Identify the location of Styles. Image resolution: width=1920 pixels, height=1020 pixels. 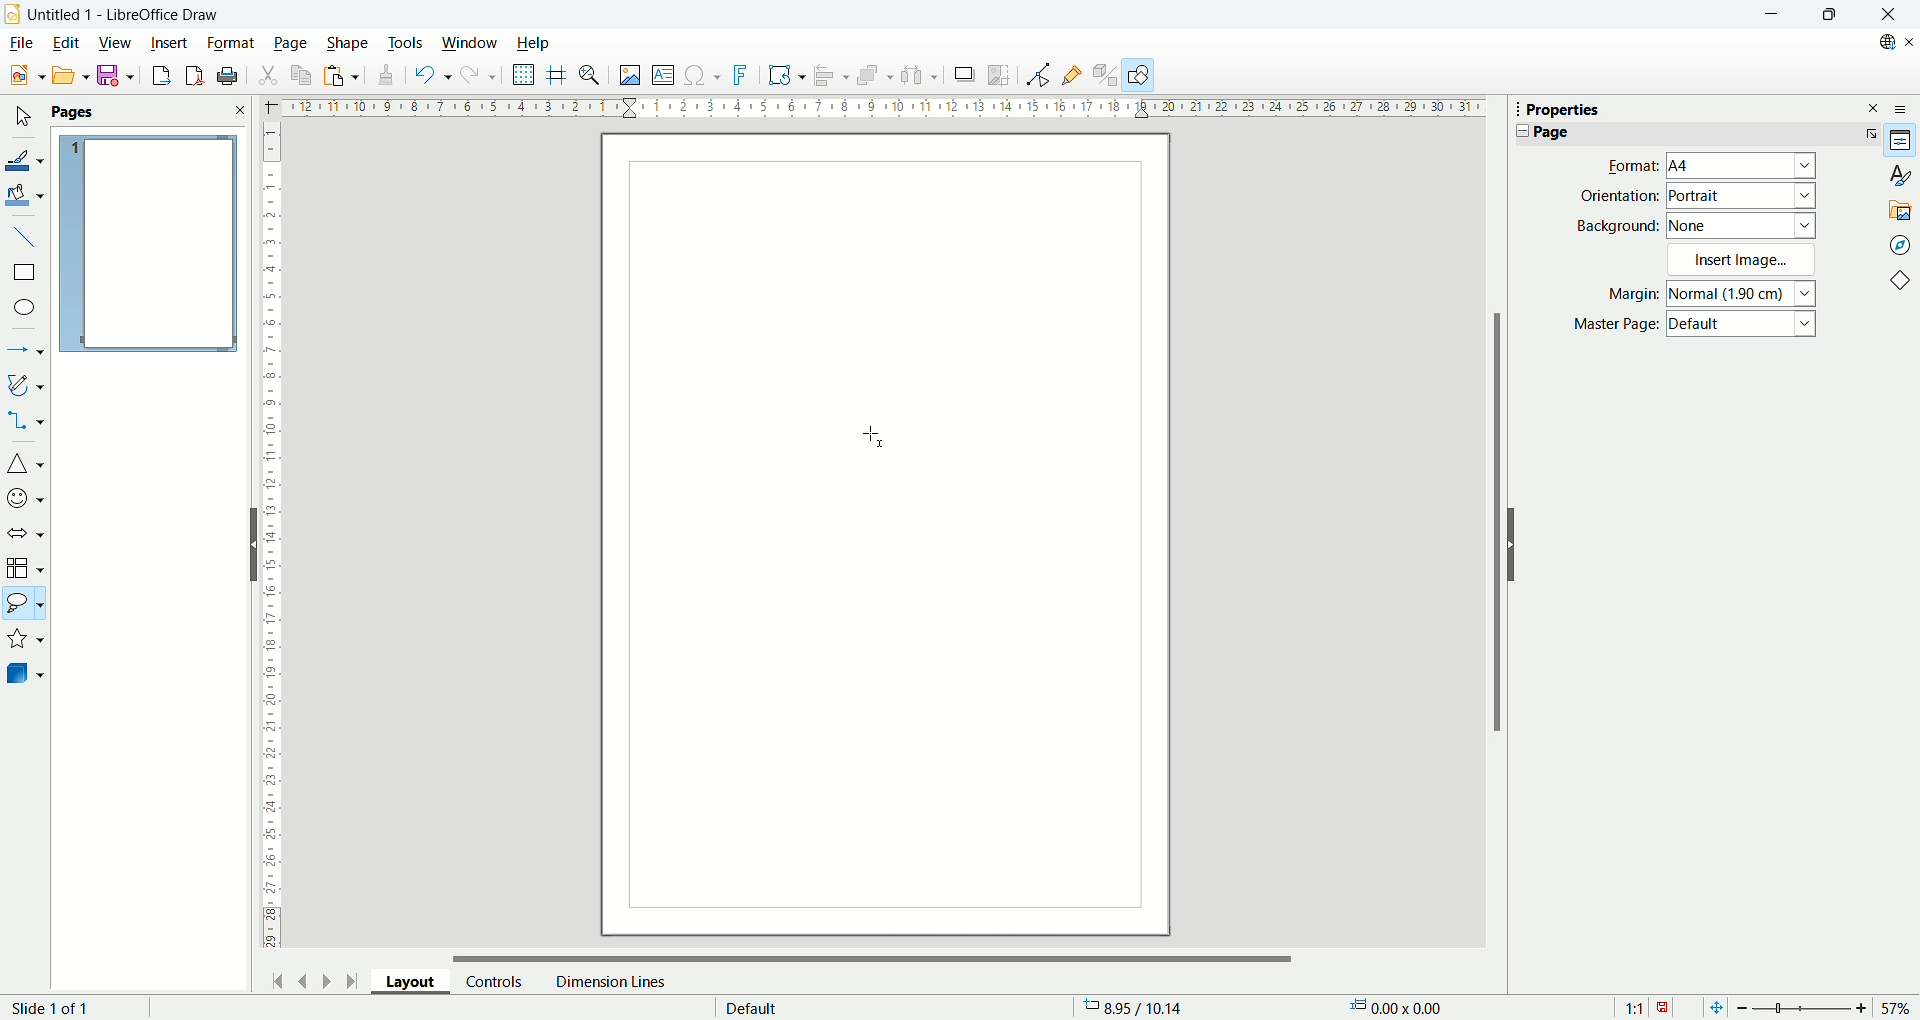
(1900, 175).